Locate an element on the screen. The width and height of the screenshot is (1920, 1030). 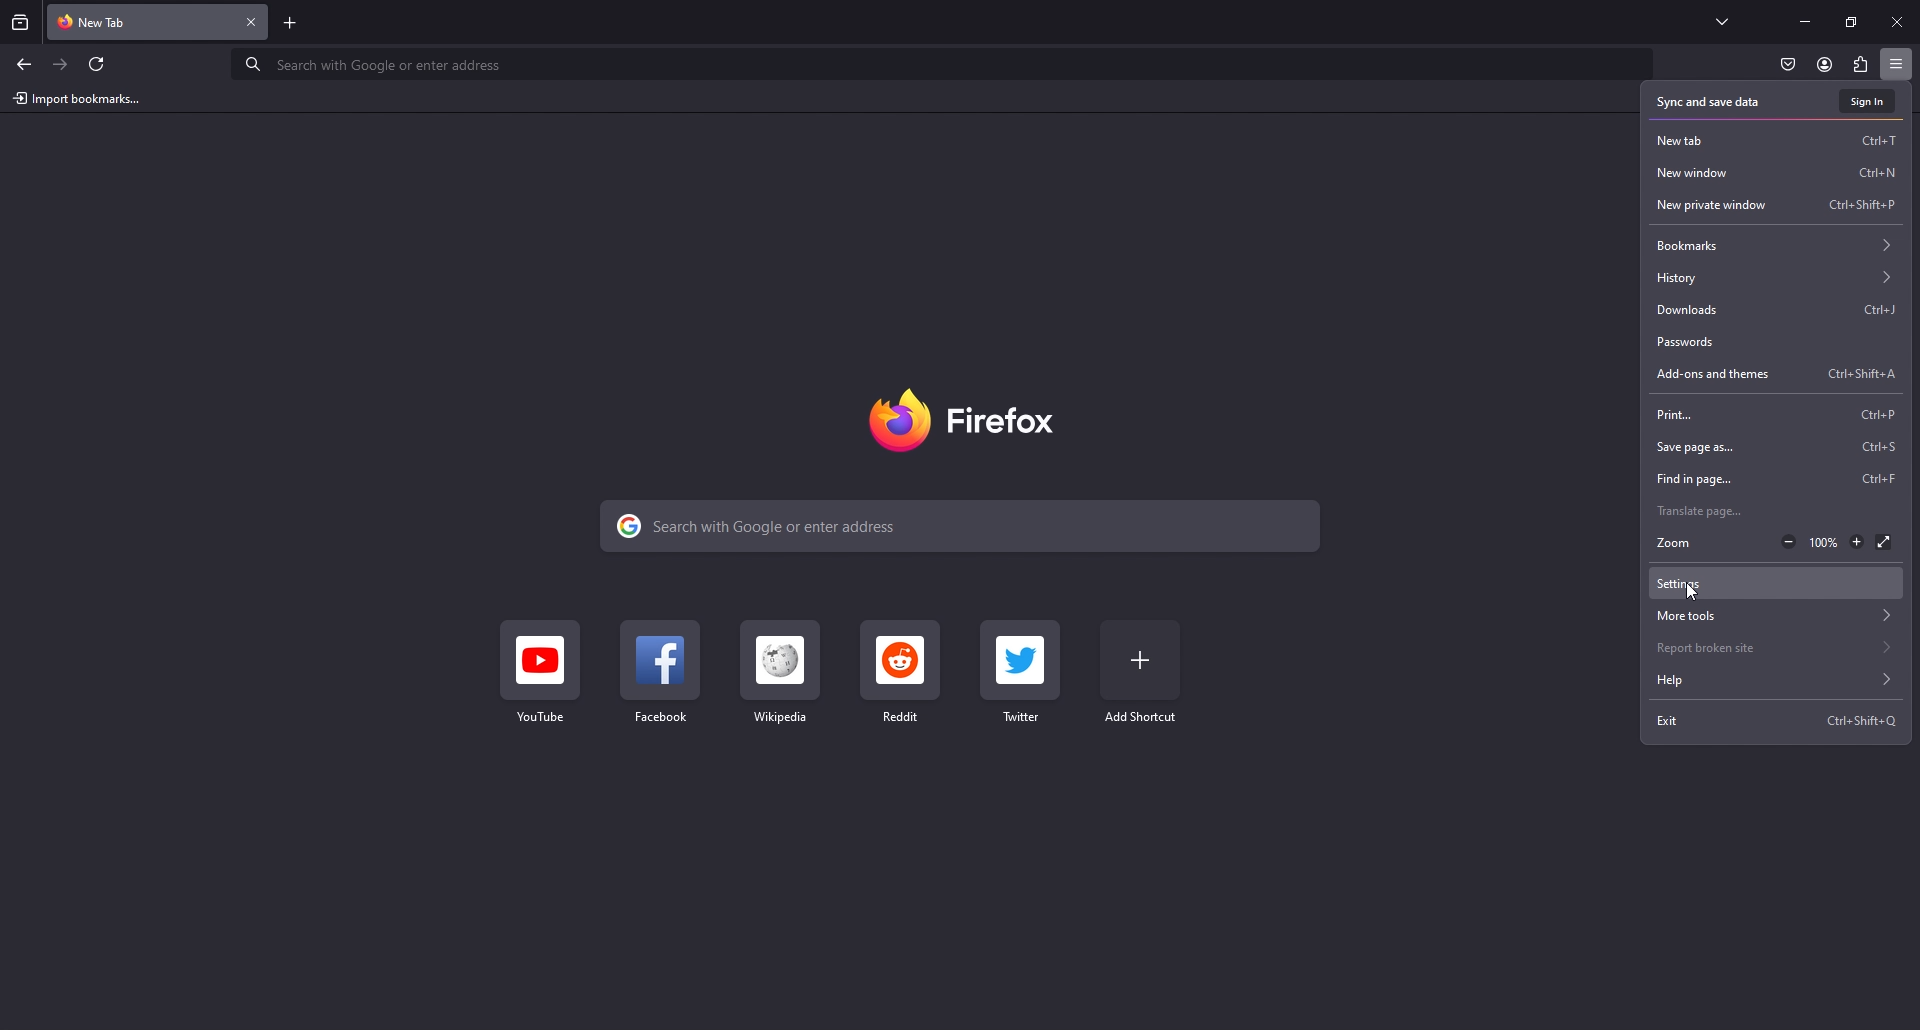
more tools is located at coordinates (1776, 616).